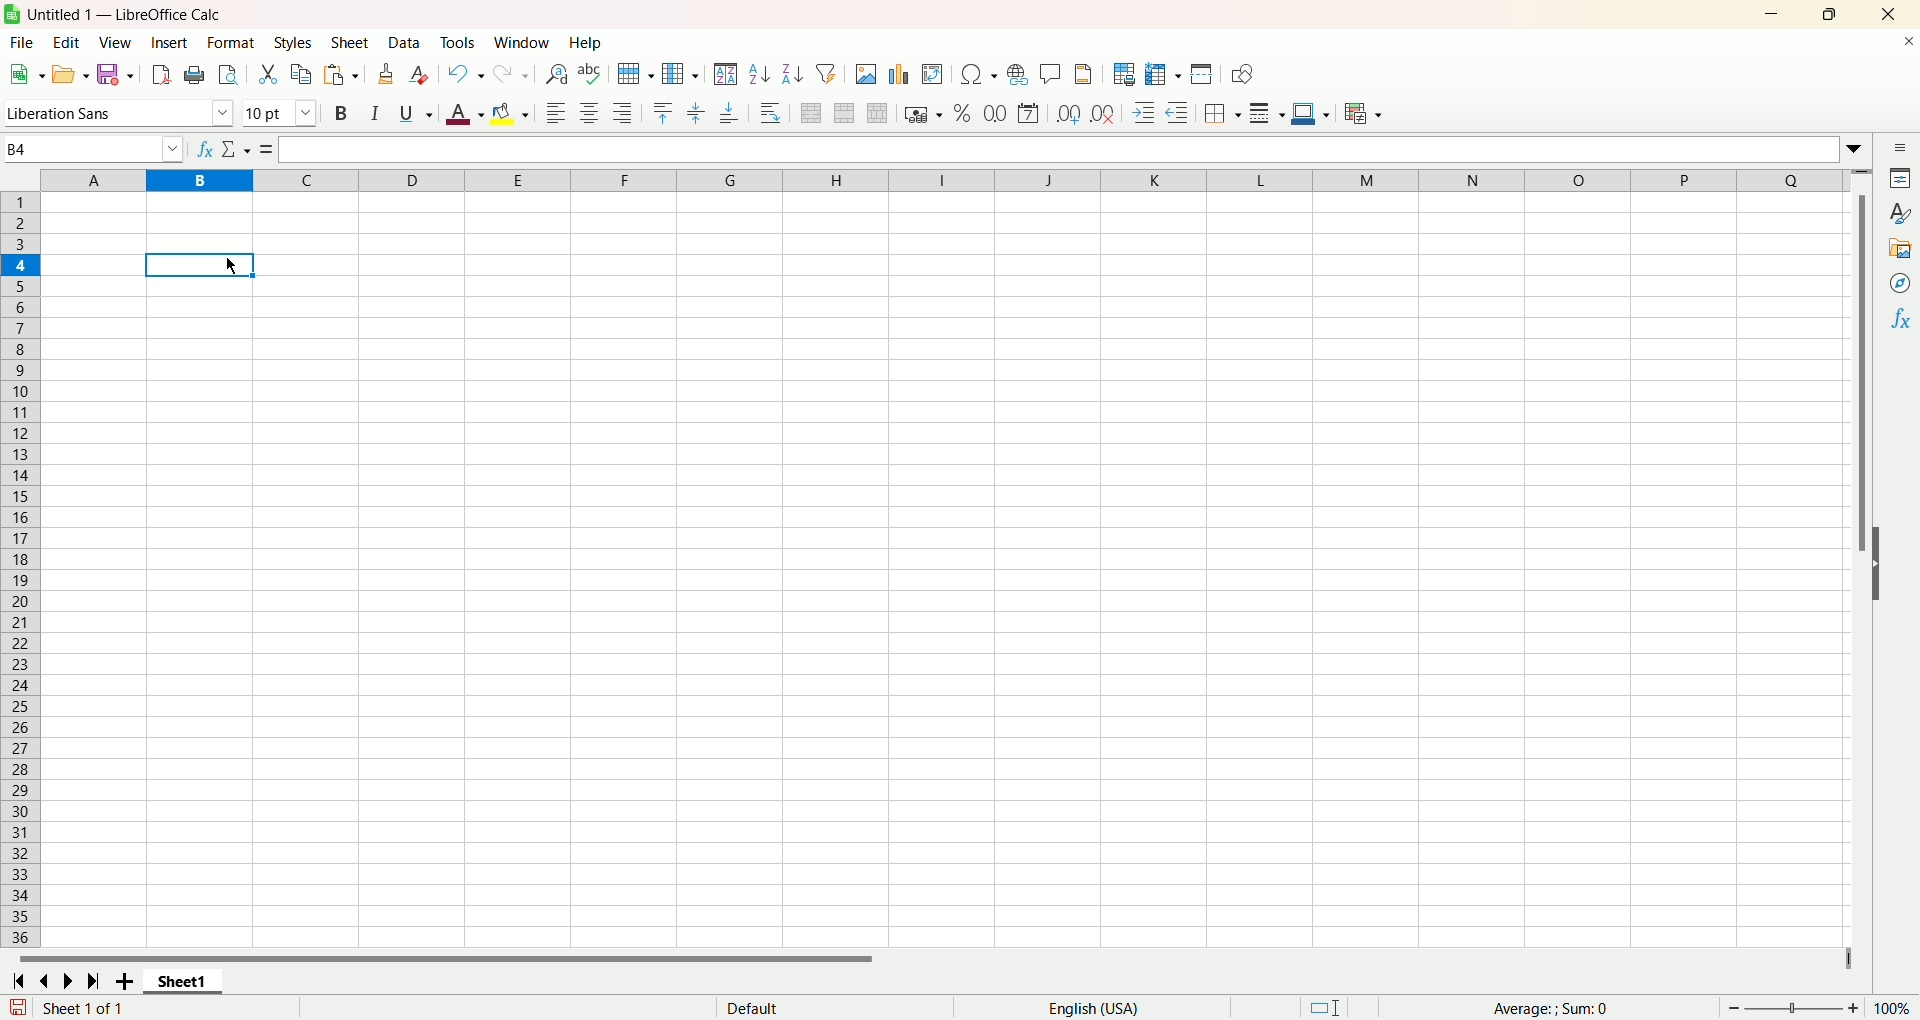  Describe the element at coordinates (1070, 114) in the screenshot. I see `add decimal place` at that location.